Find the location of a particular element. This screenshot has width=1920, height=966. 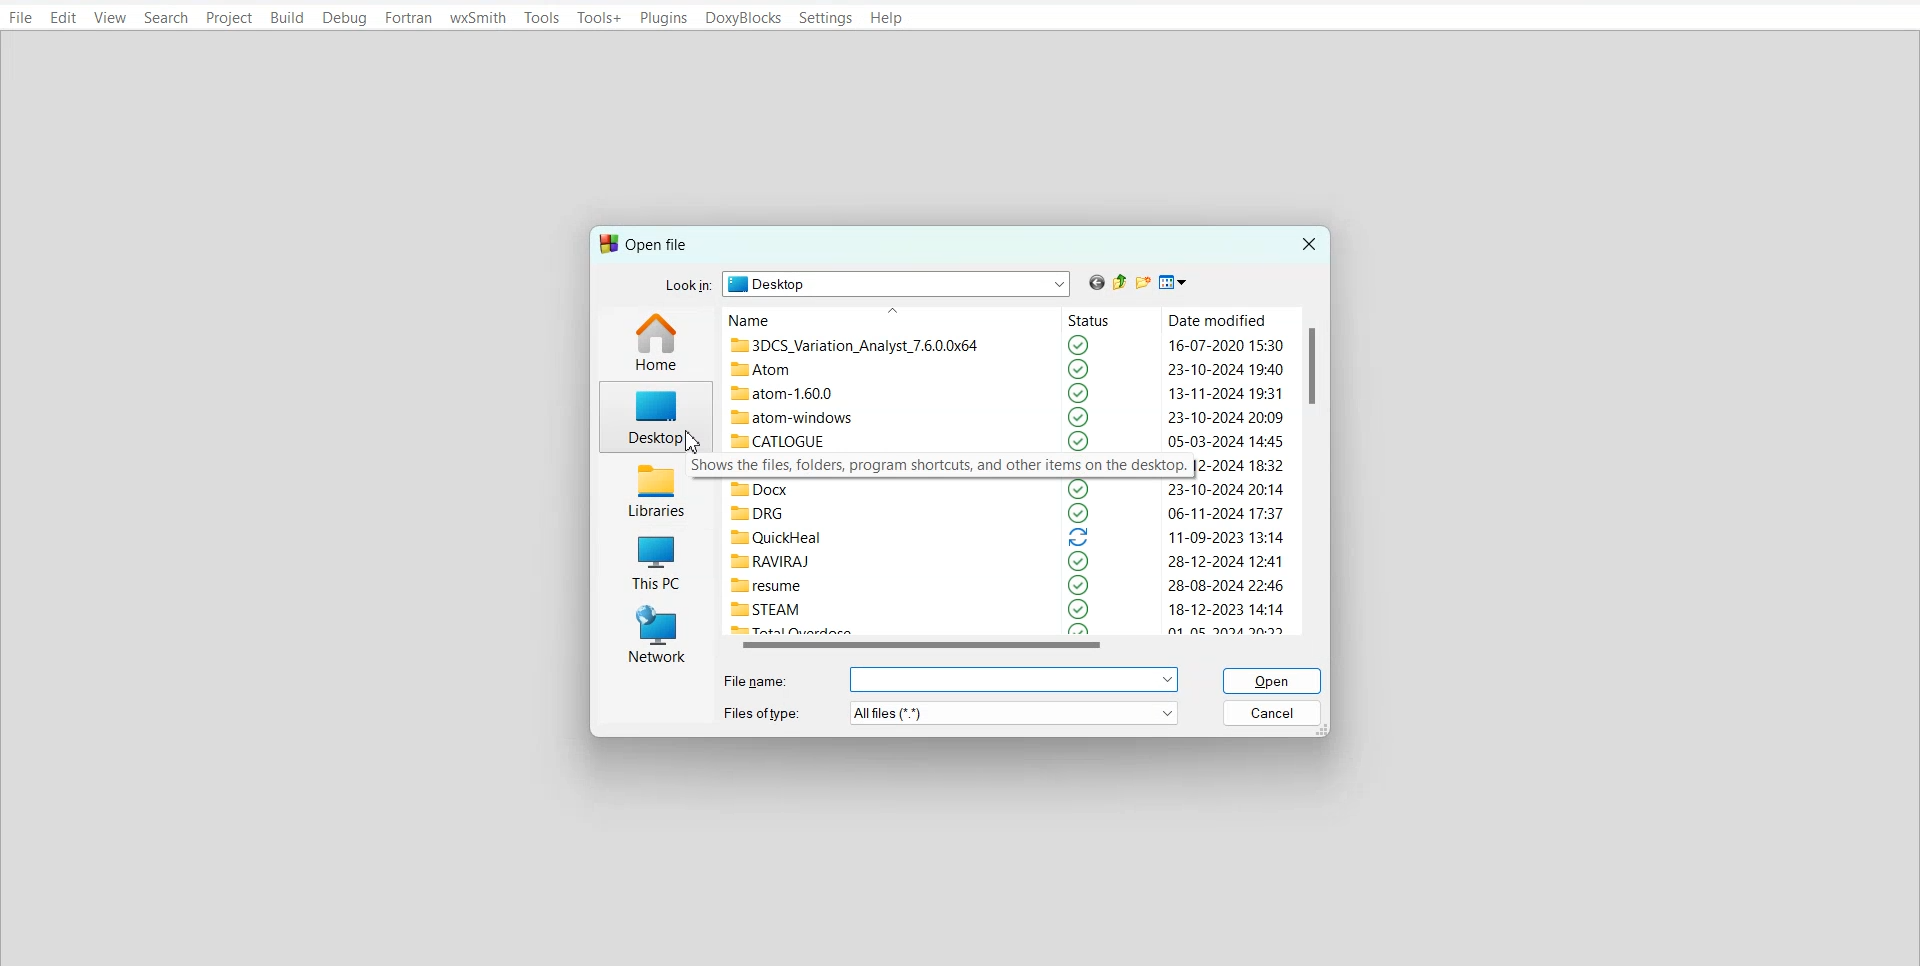

Up one level is located at coordinates (1120, 283).